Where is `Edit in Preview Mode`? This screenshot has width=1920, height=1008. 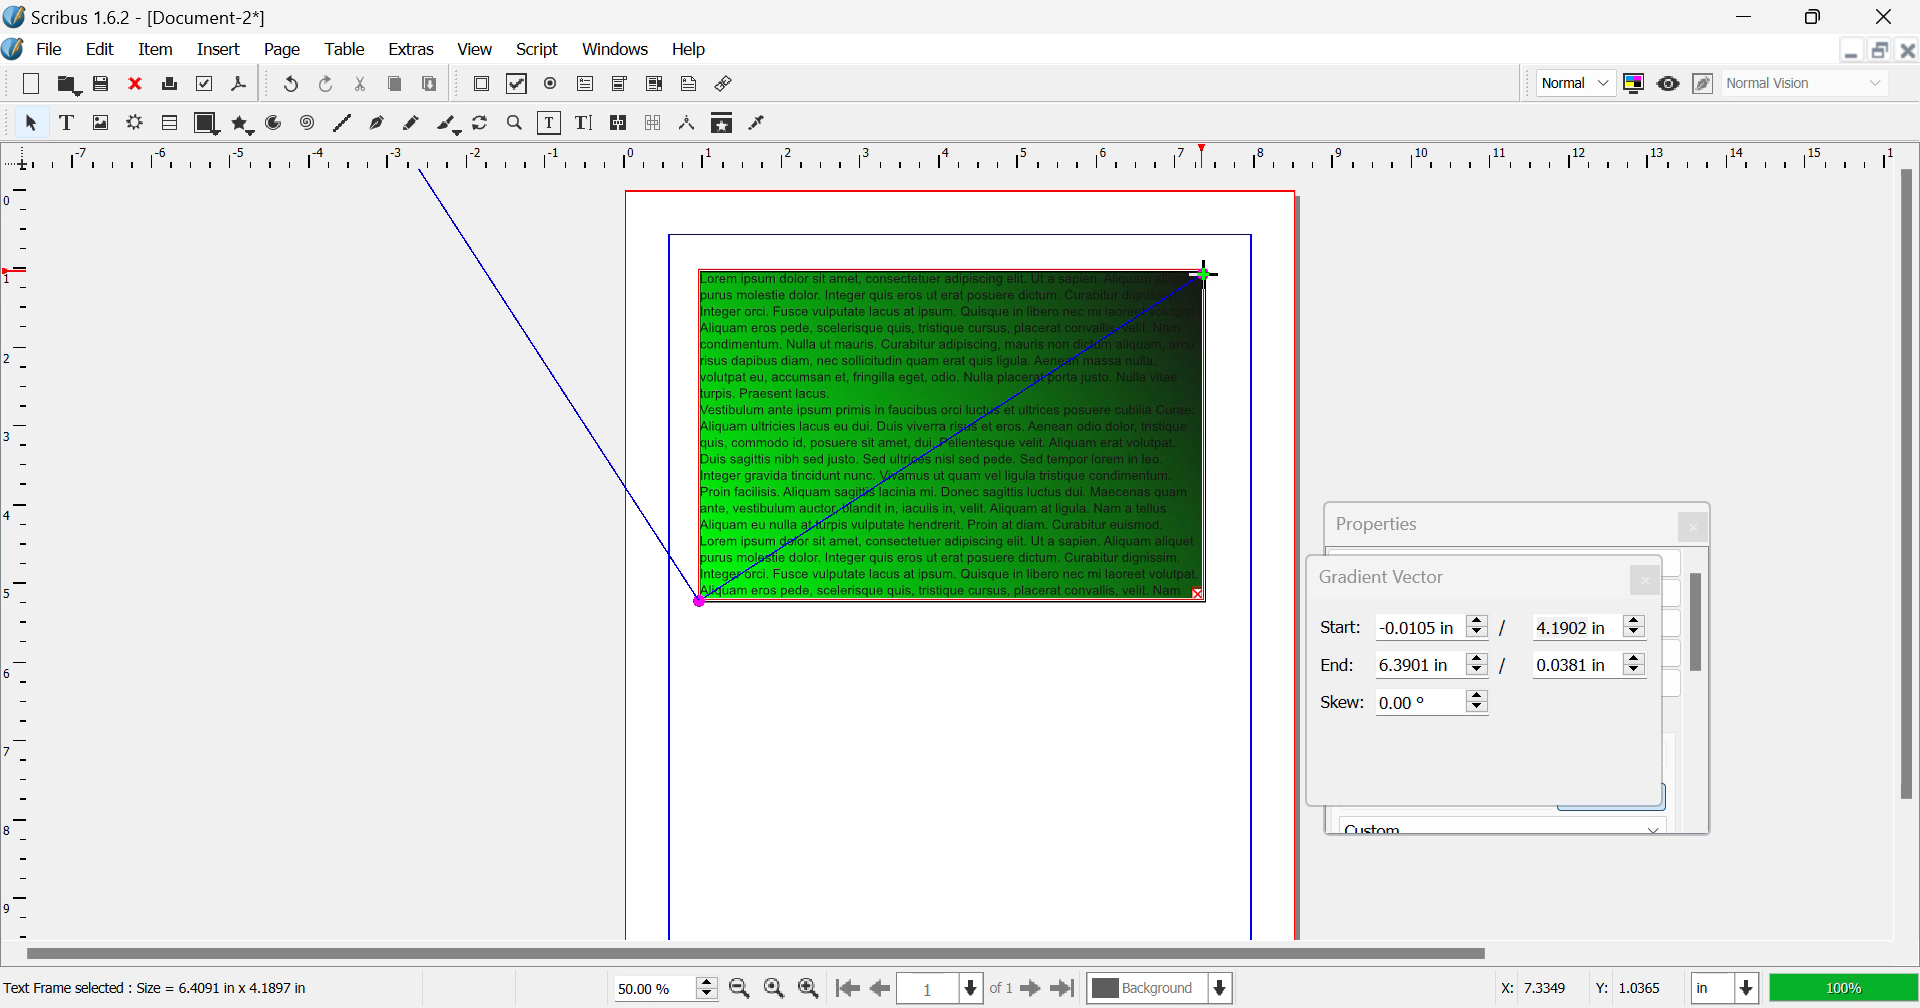
Edit in Preview Mode is located at coordinates (1705, 84).